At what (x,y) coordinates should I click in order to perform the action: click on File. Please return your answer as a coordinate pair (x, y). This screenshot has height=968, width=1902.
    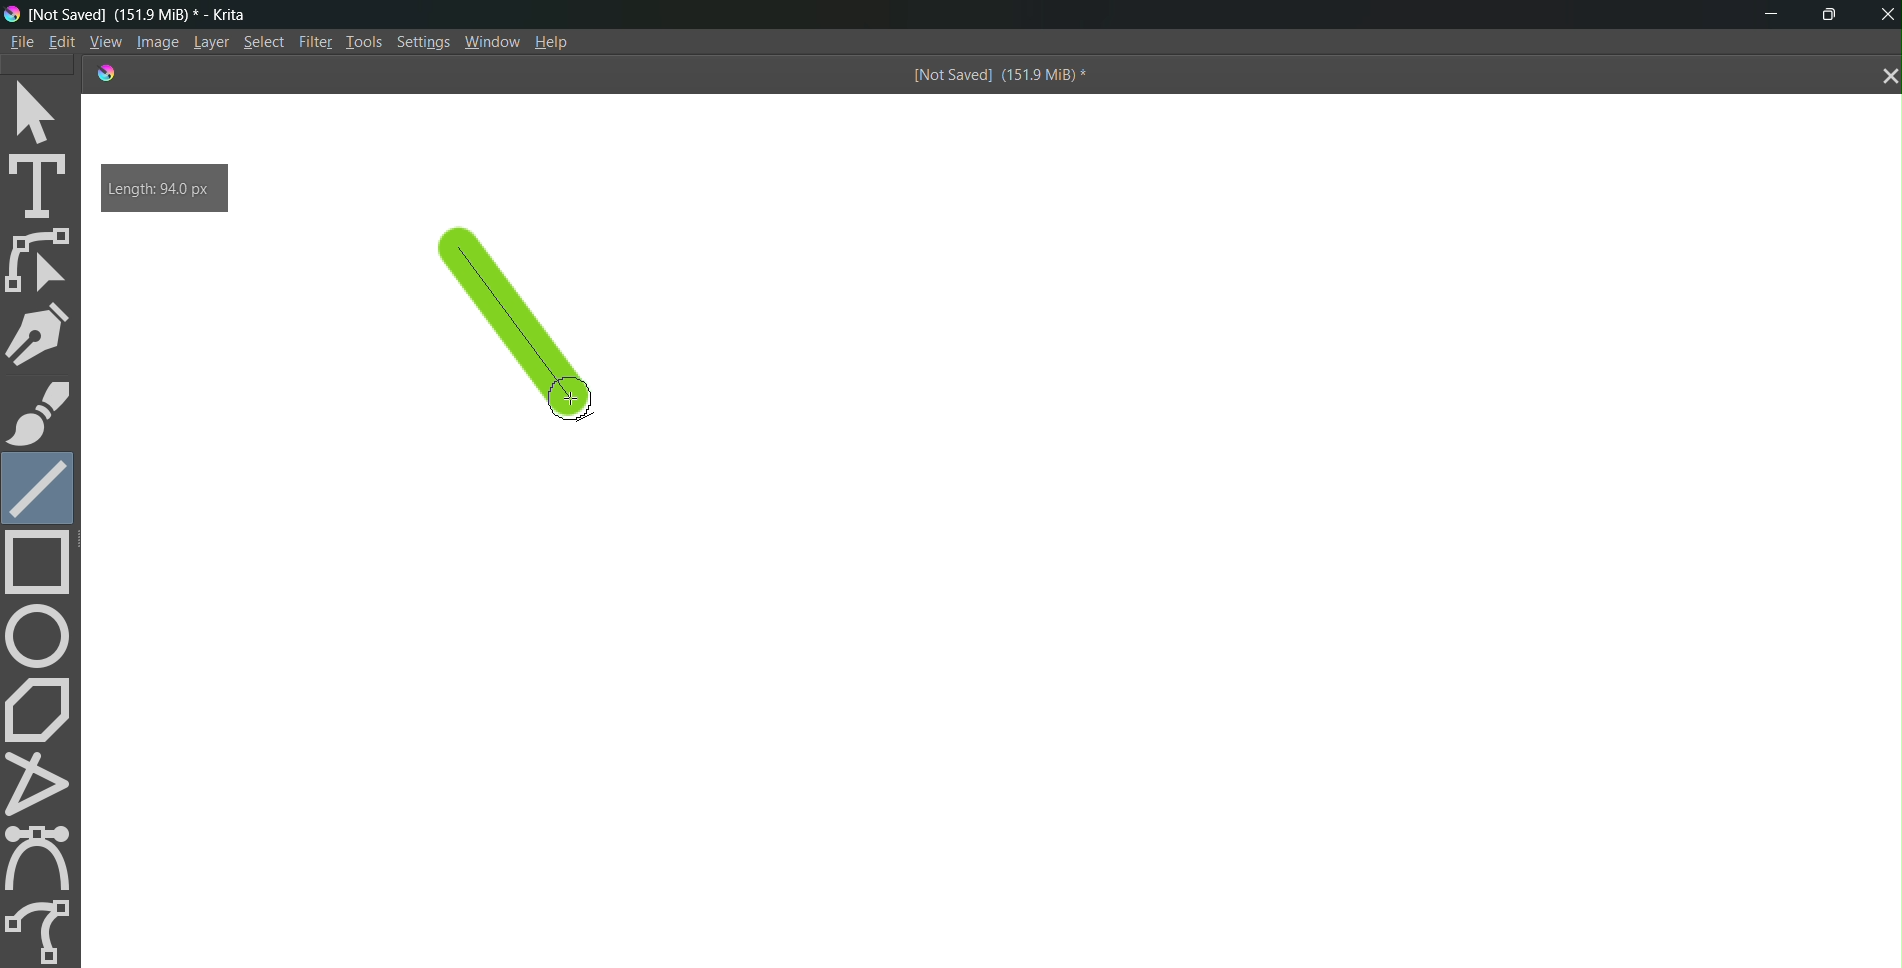
    Looking at the image, I should click on (20, 41).